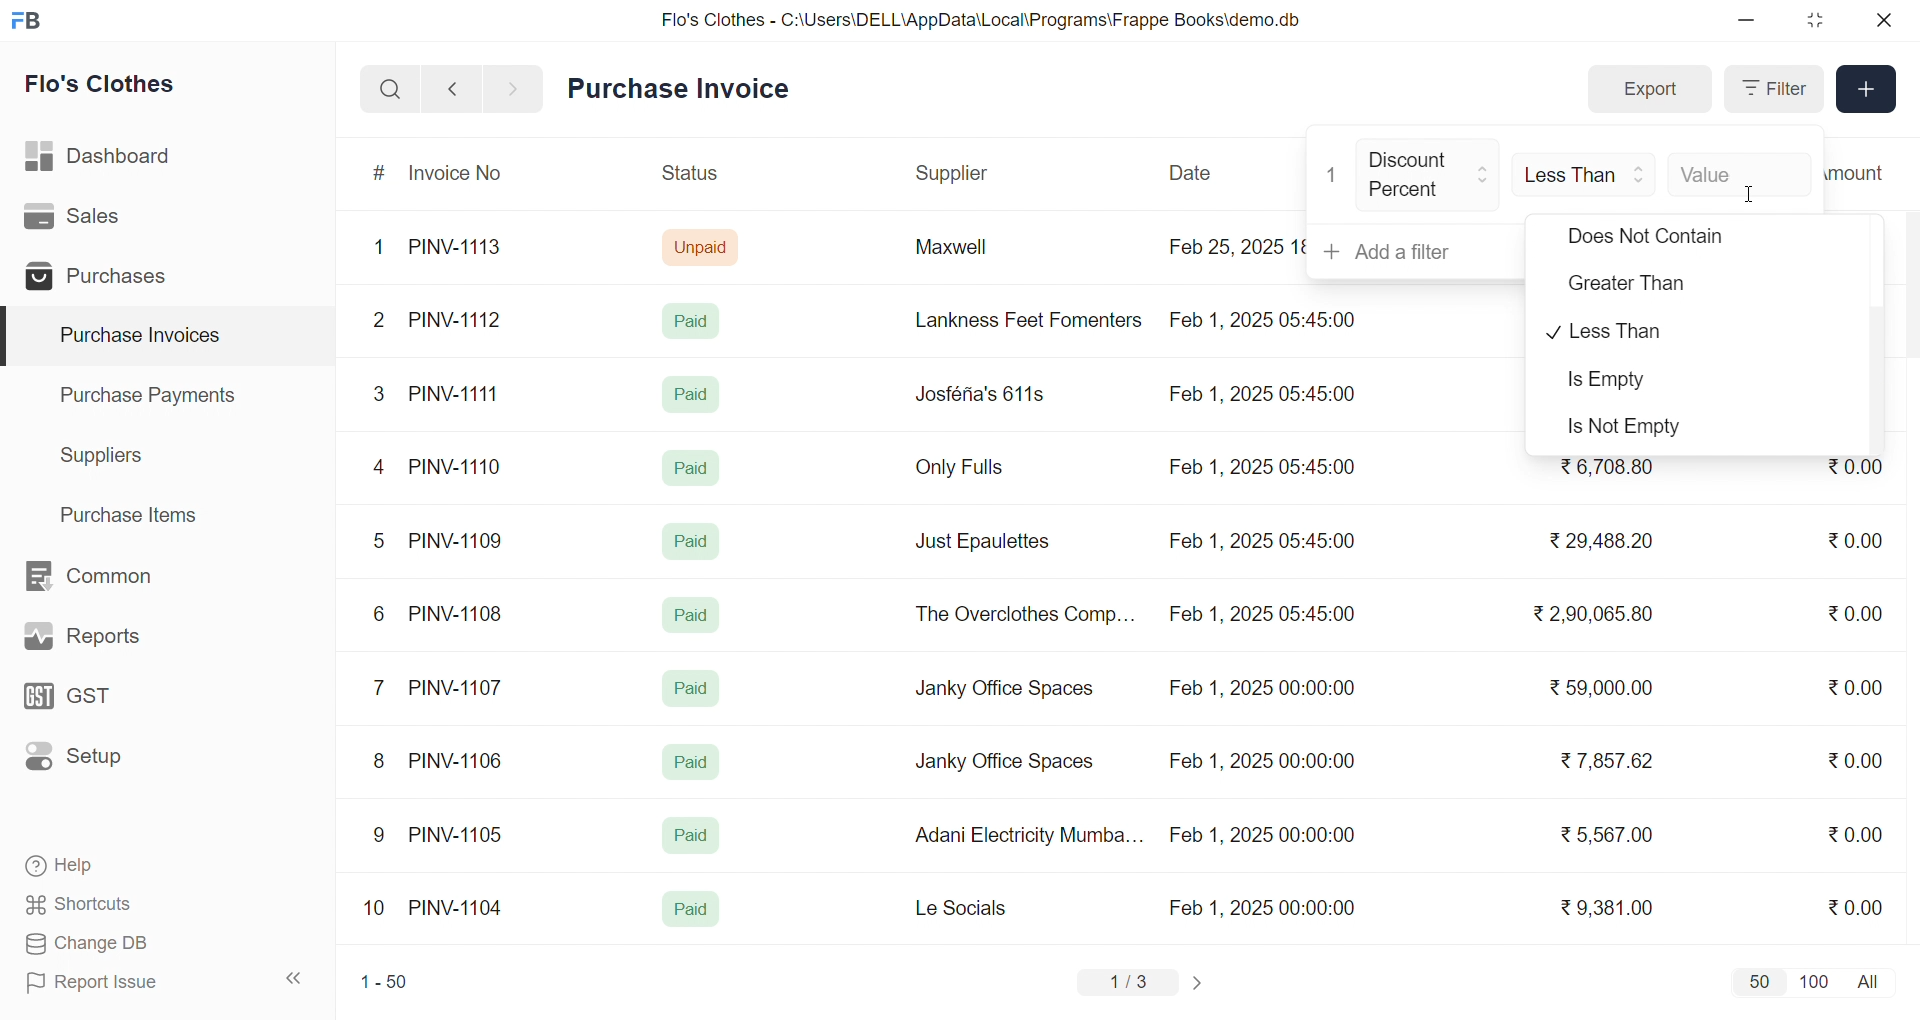 Image resolution: width=1920 pixels, height=1020 pixels. What do you see at coordinates (1429, 176) in the screenshot?
I see `Discount Percent` at bounding box center [1429, 176].